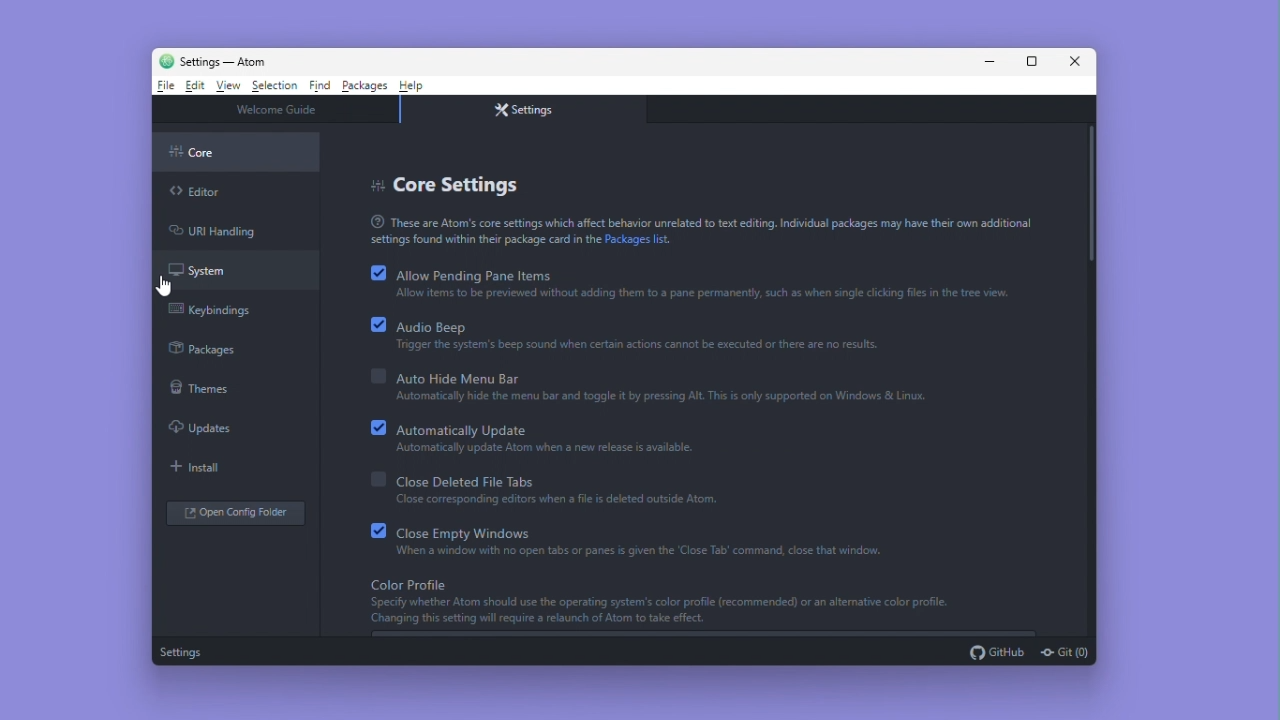 The width and height of the screenshot is (1280, 720). I want to click on Settings, so click(199, 654).